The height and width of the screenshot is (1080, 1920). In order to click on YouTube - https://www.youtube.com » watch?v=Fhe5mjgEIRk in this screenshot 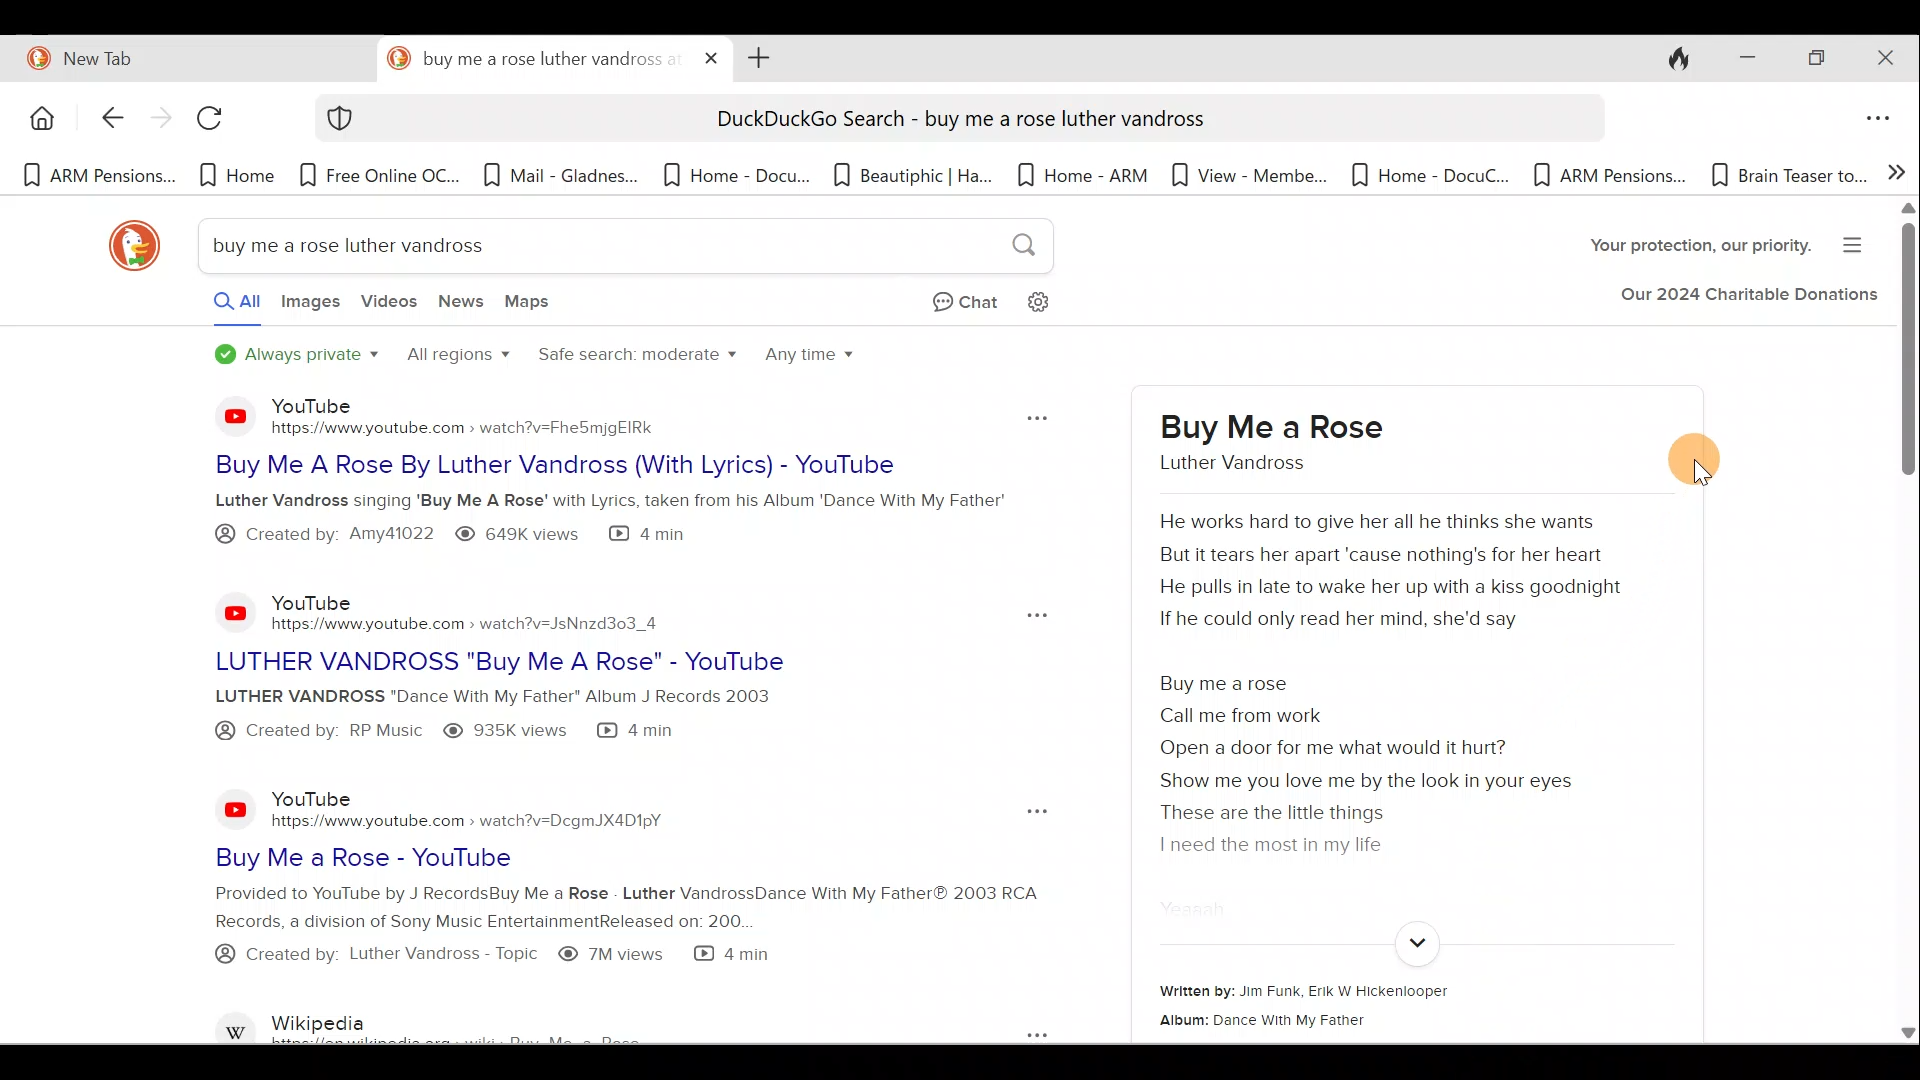, I will do `click(492, 415)`.